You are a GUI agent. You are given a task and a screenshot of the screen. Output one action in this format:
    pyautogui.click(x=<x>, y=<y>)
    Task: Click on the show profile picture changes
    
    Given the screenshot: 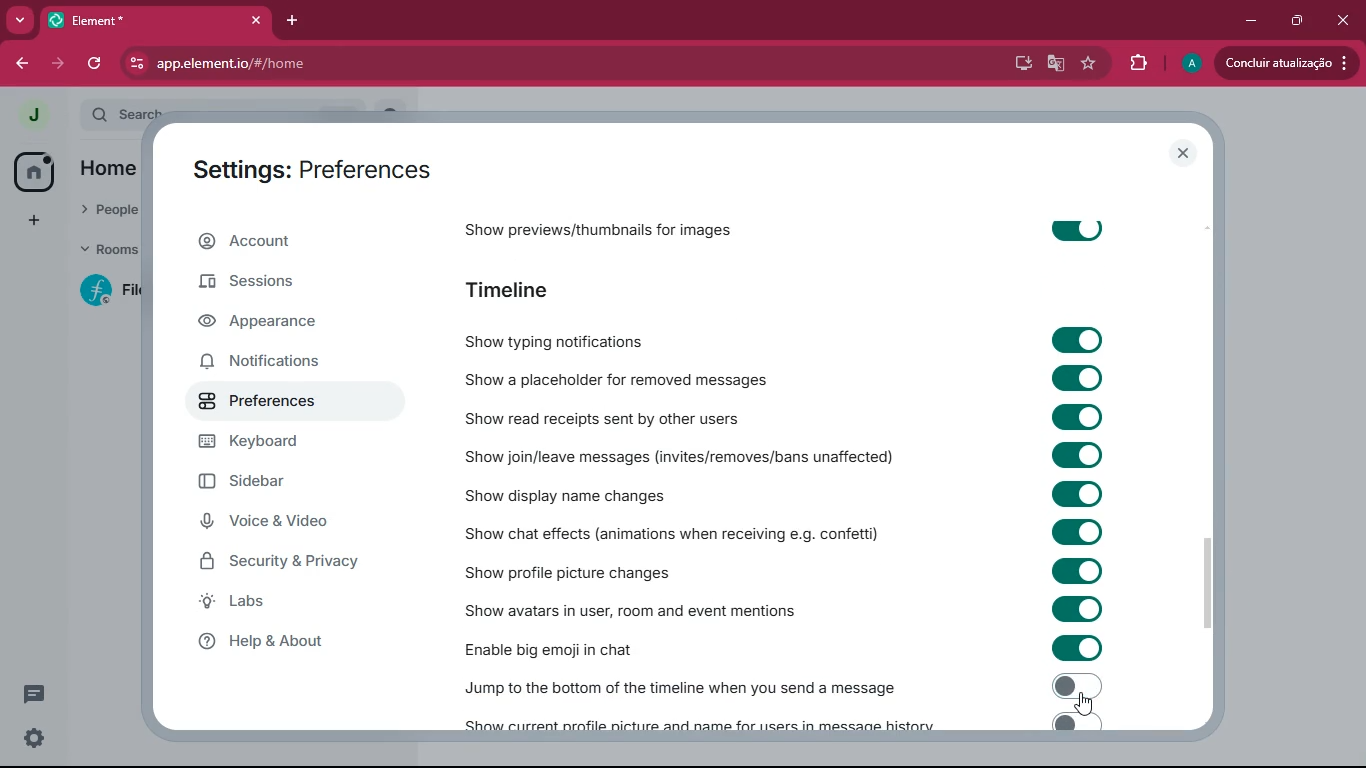 What is the action you would take?
    pyautogui.click(x=568, y=573)
    